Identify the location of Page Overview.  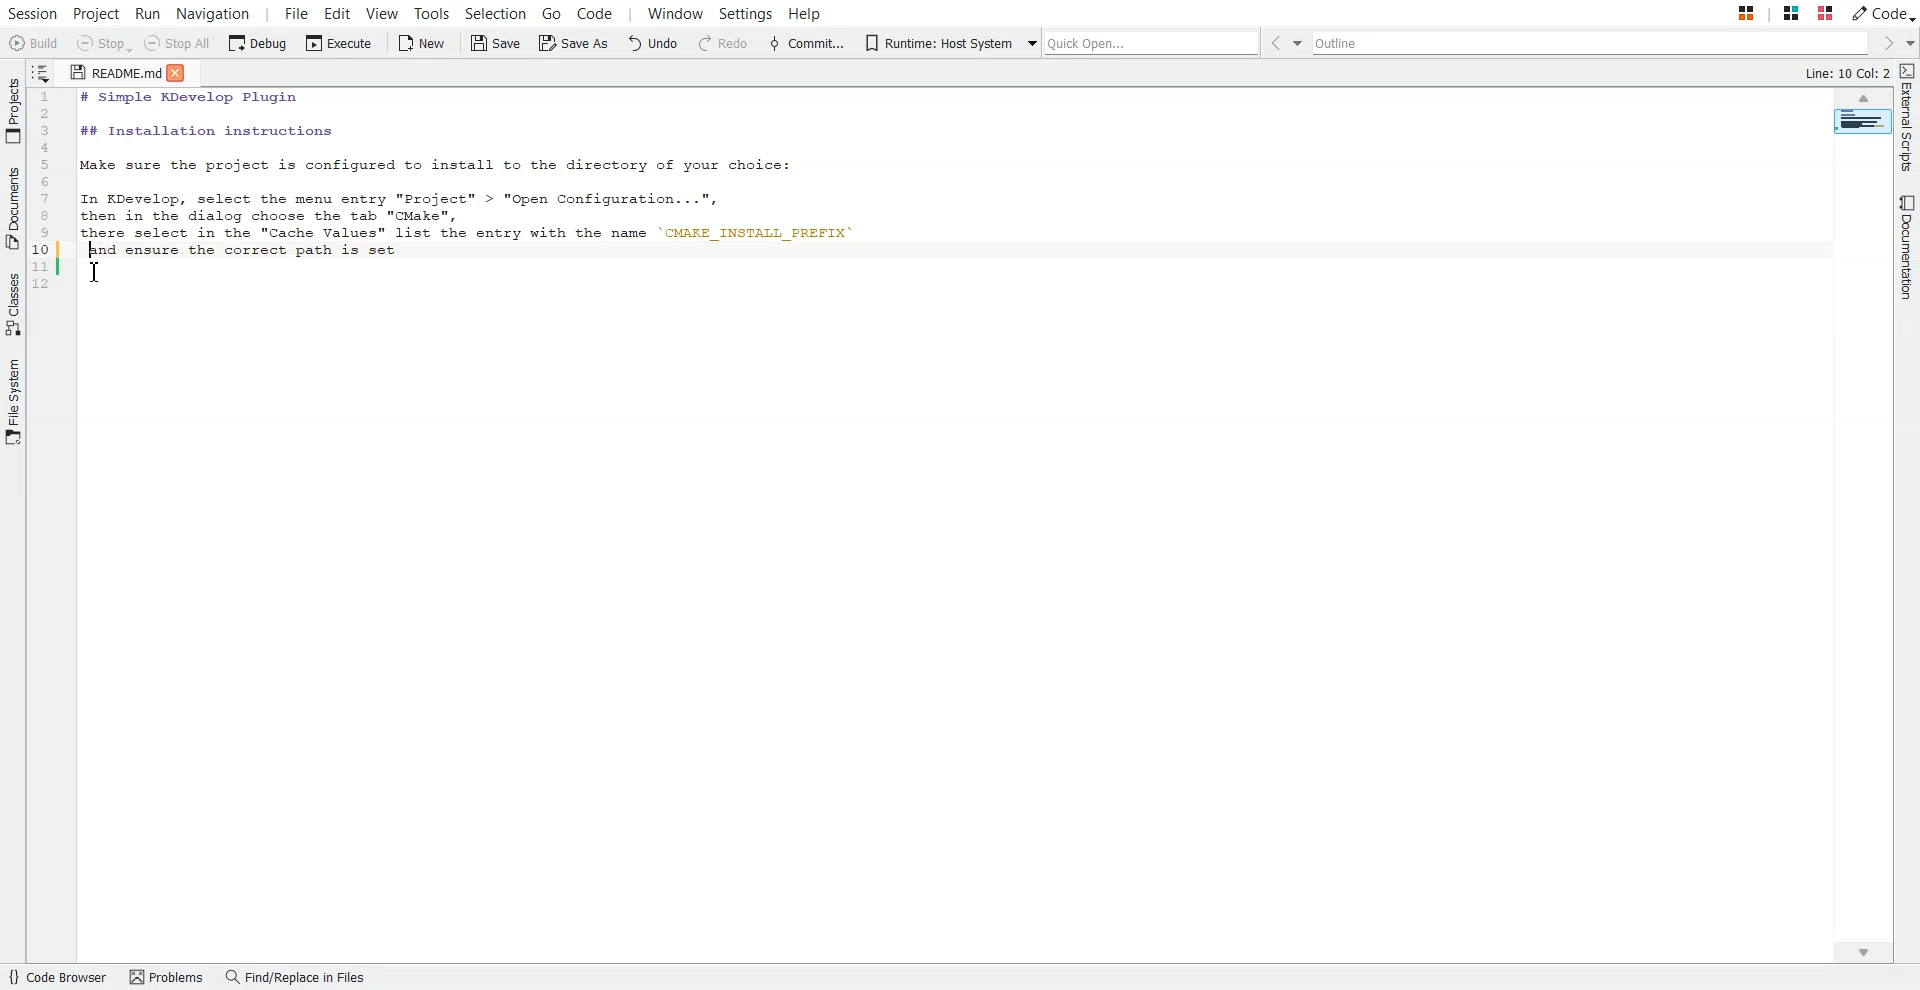
(1862, 121).